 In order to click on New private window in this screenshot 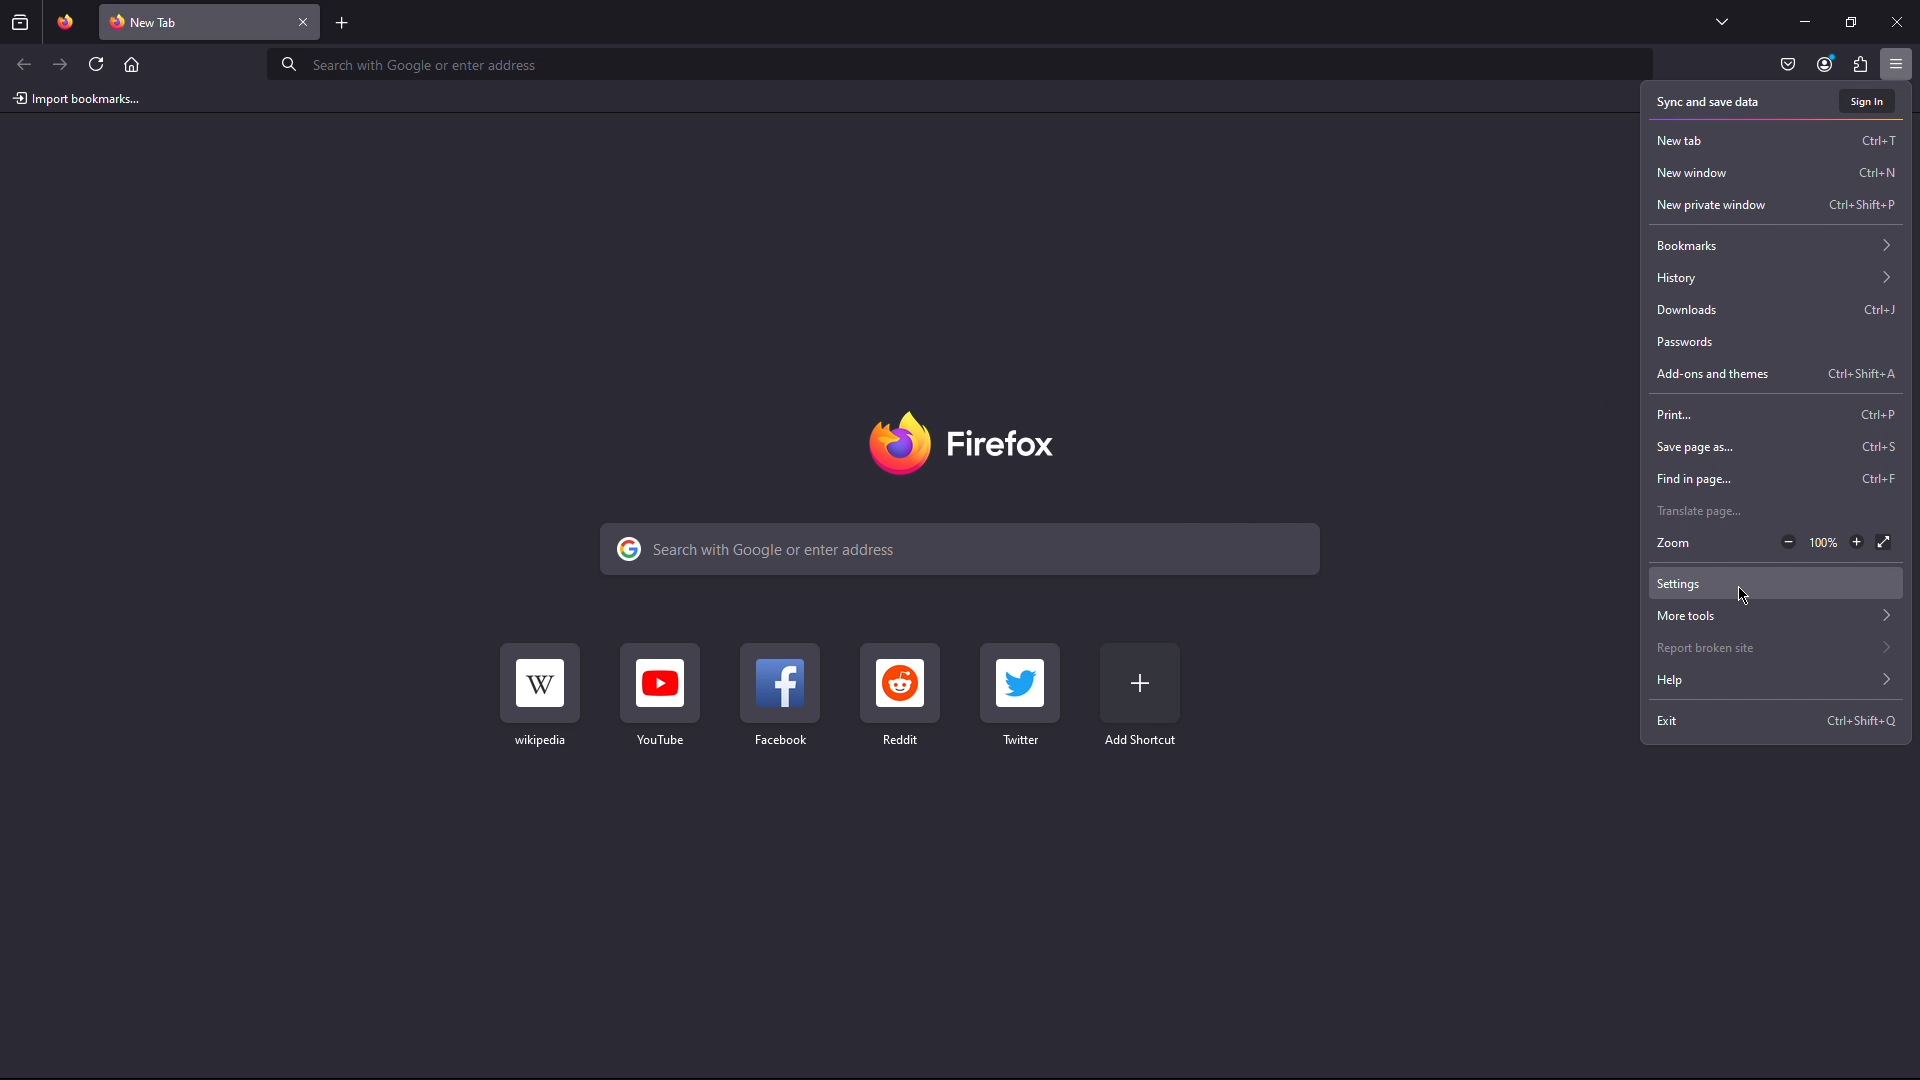, I will do `click(1776, 205)`.